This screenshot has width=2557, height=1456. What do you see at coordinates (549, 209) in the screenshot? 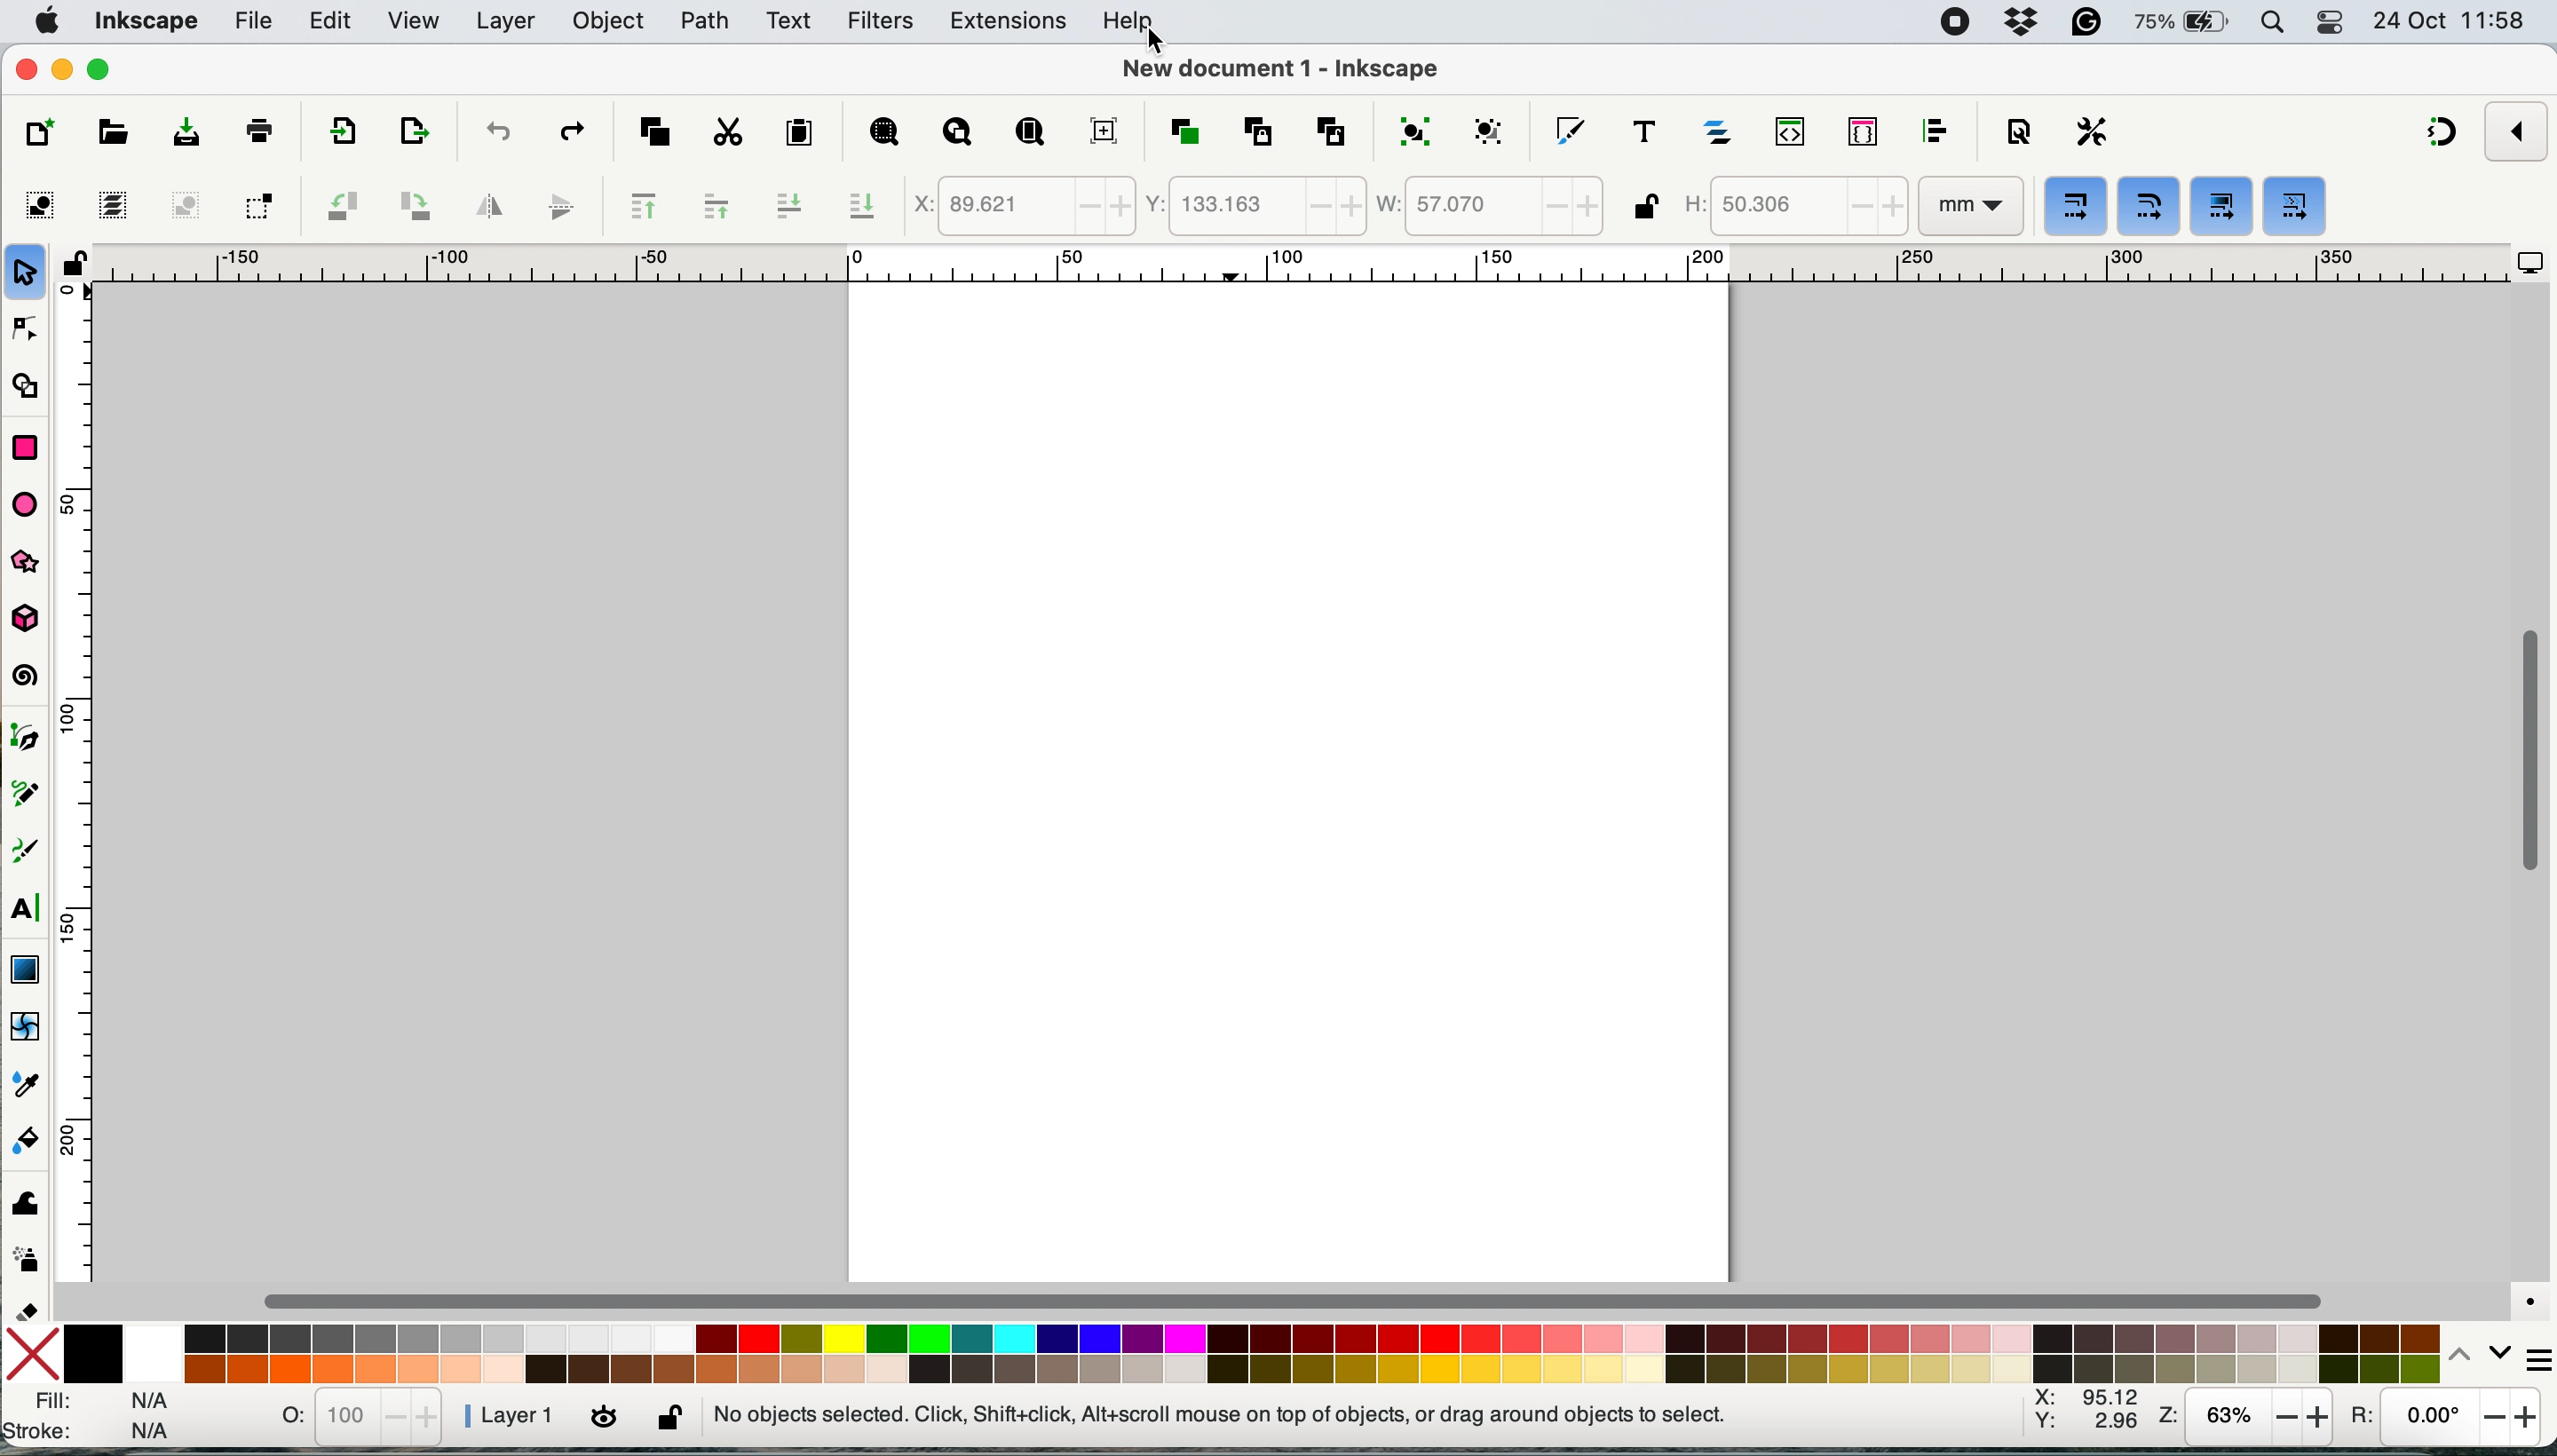
I see `flip vertically` at bounding box center [549, 209].